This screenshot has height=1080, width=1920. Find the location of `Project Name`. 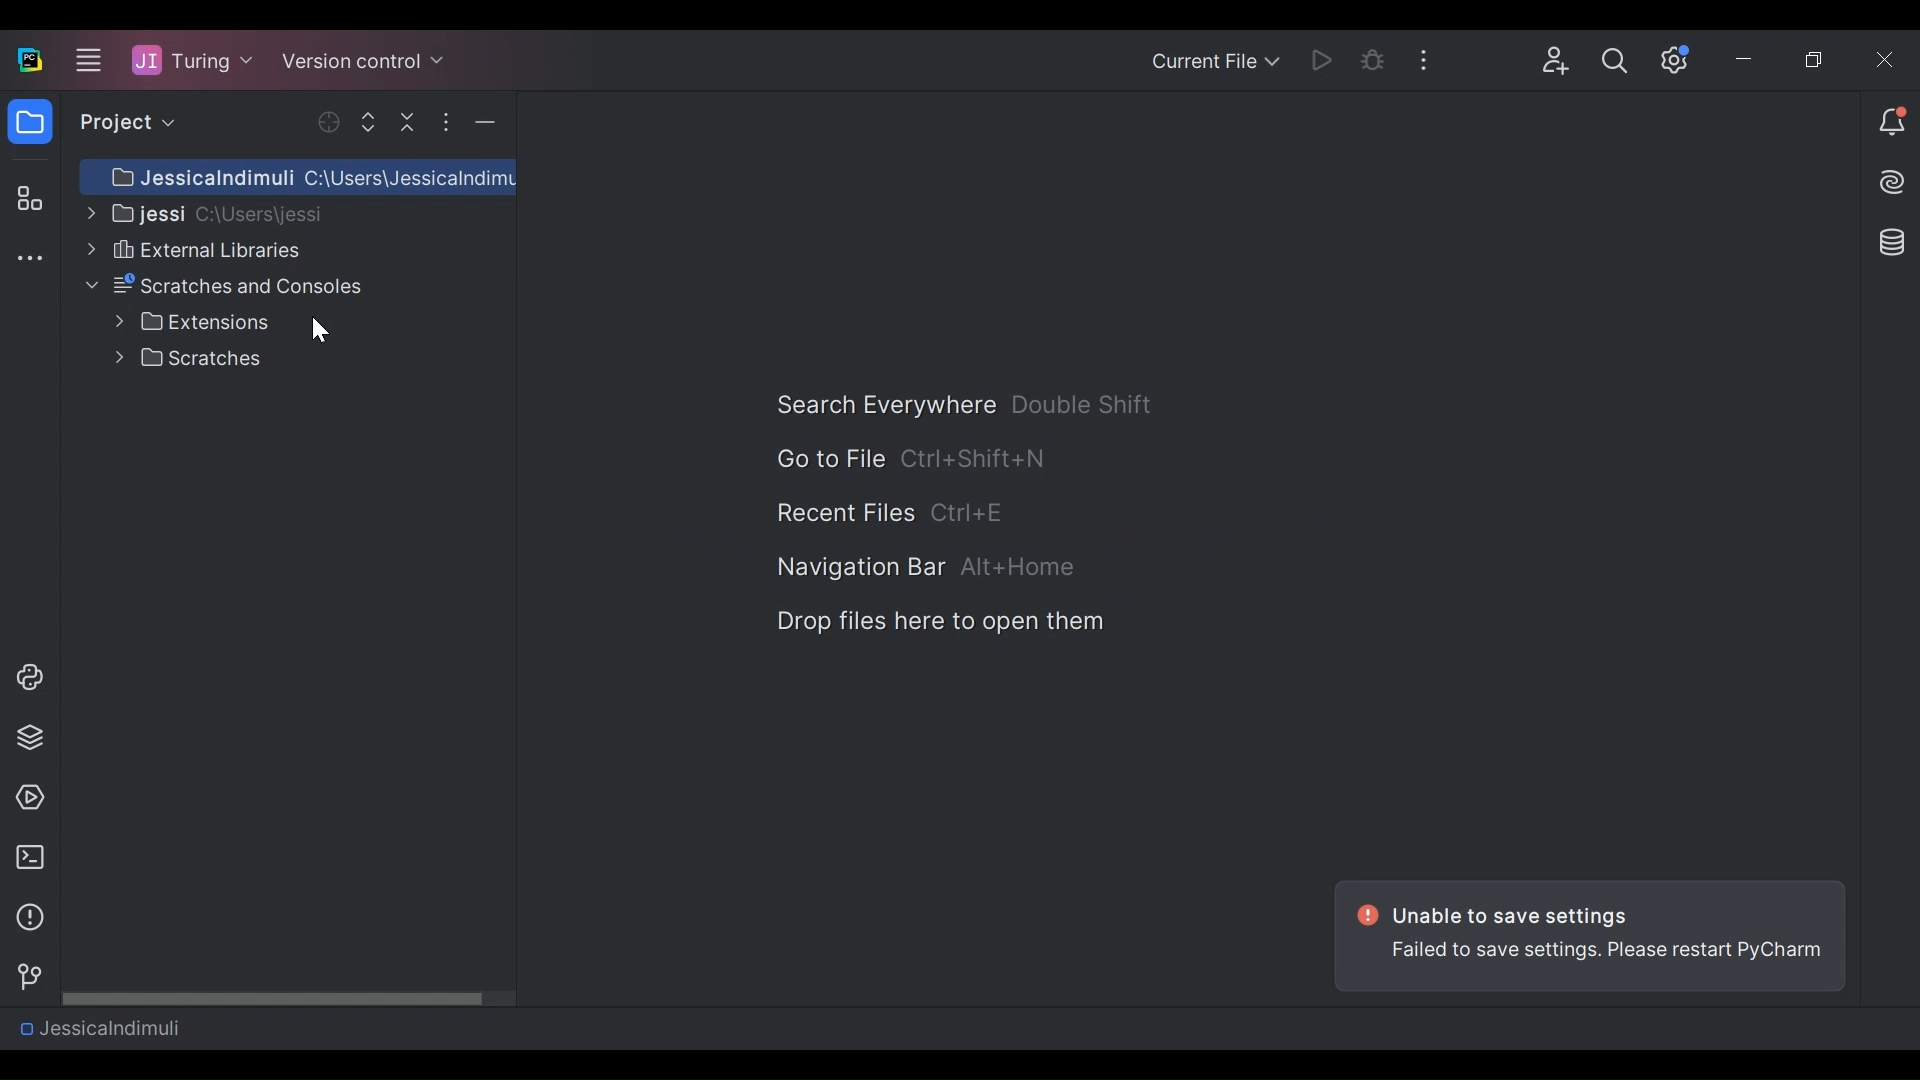

Project Name is located at coordinates (193, 59).